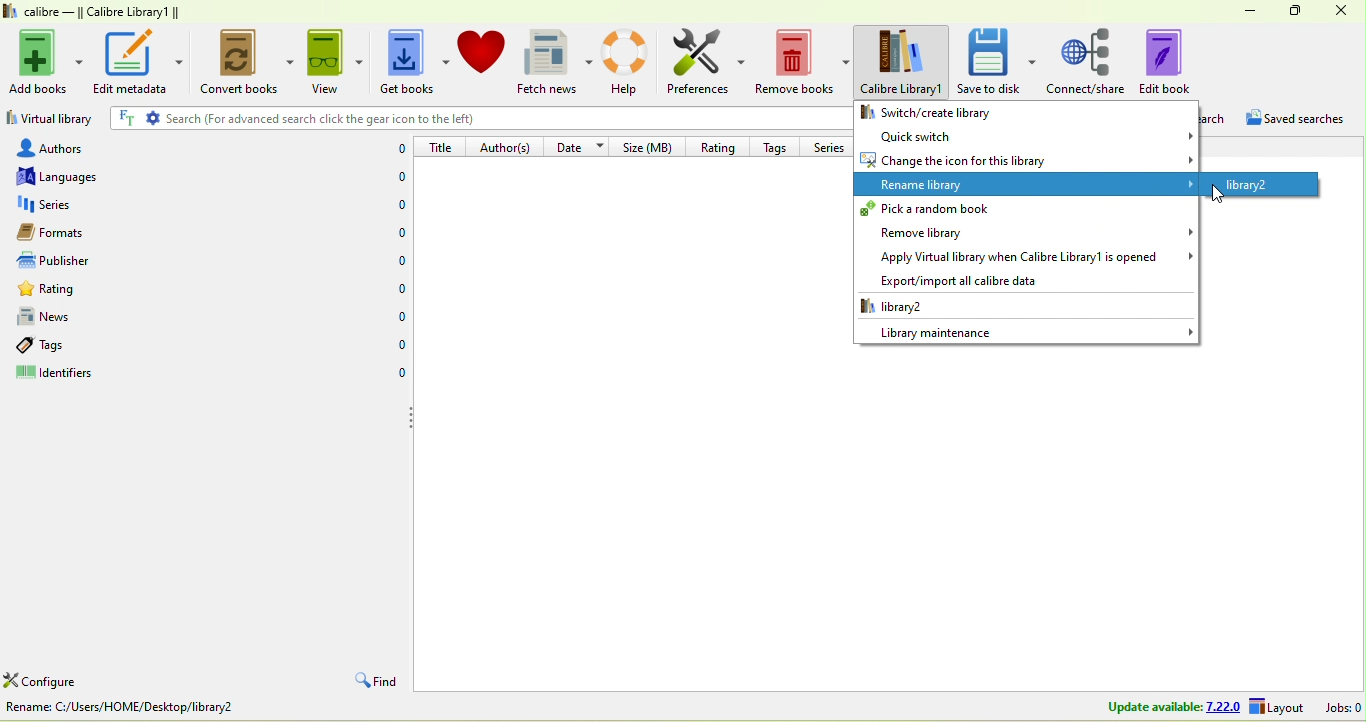  Describe the element at coordinates (69, 147) in the screenshot. I see `authors` at that location.